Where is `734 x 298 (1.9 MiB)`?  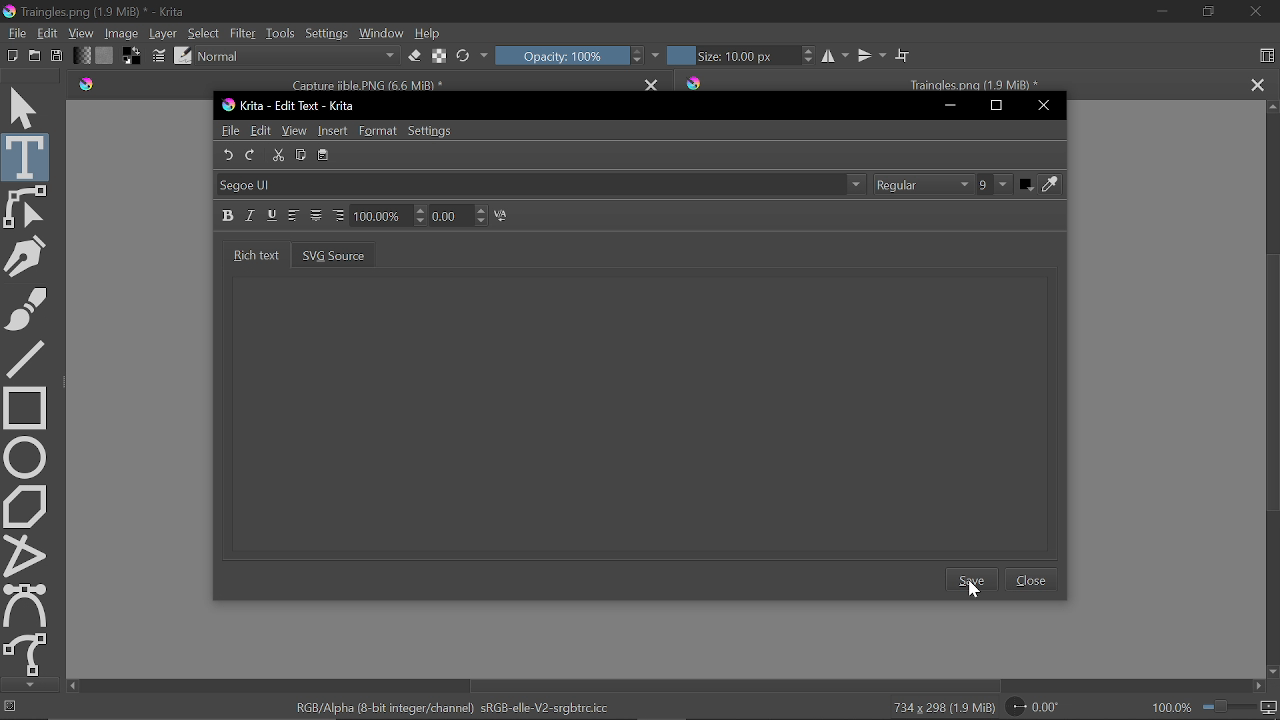
734 x 298 (1.9 MiB) is located at coordinates (940, 708).